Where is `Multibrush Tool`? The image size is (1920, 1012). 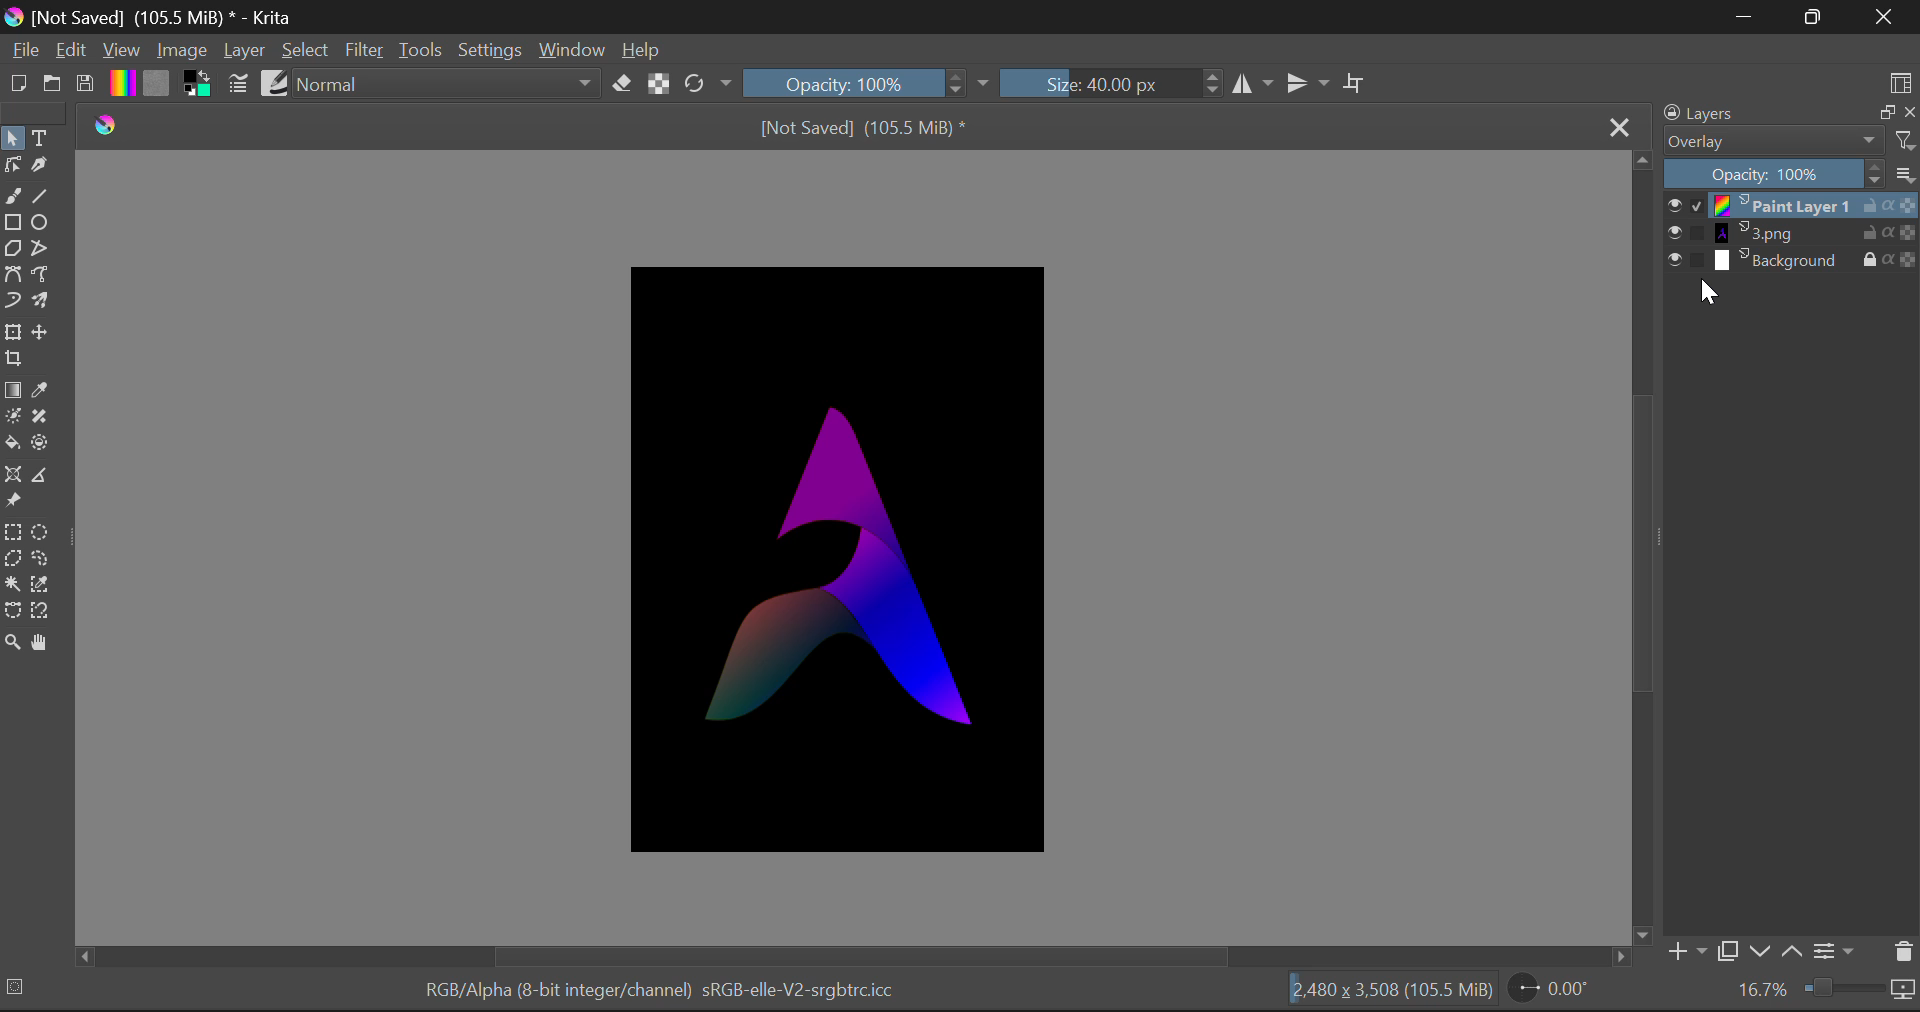 Multibrush Tool is located at coordinates (42, 299).